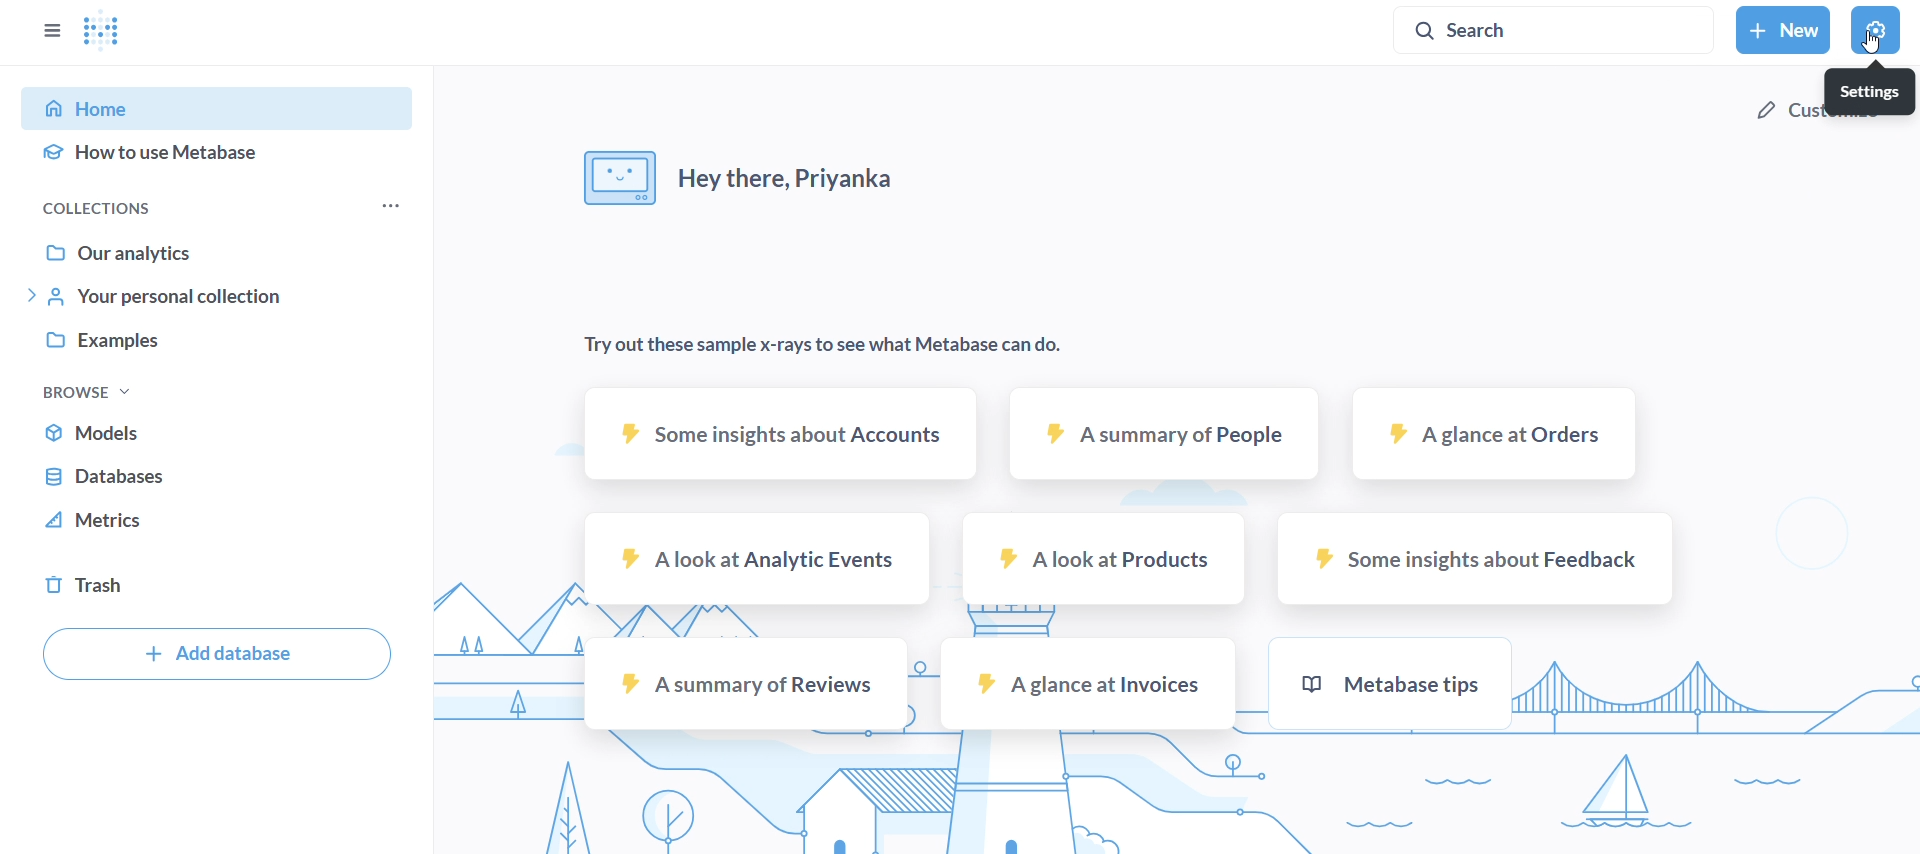  I want to click on models, so click(222, 429).